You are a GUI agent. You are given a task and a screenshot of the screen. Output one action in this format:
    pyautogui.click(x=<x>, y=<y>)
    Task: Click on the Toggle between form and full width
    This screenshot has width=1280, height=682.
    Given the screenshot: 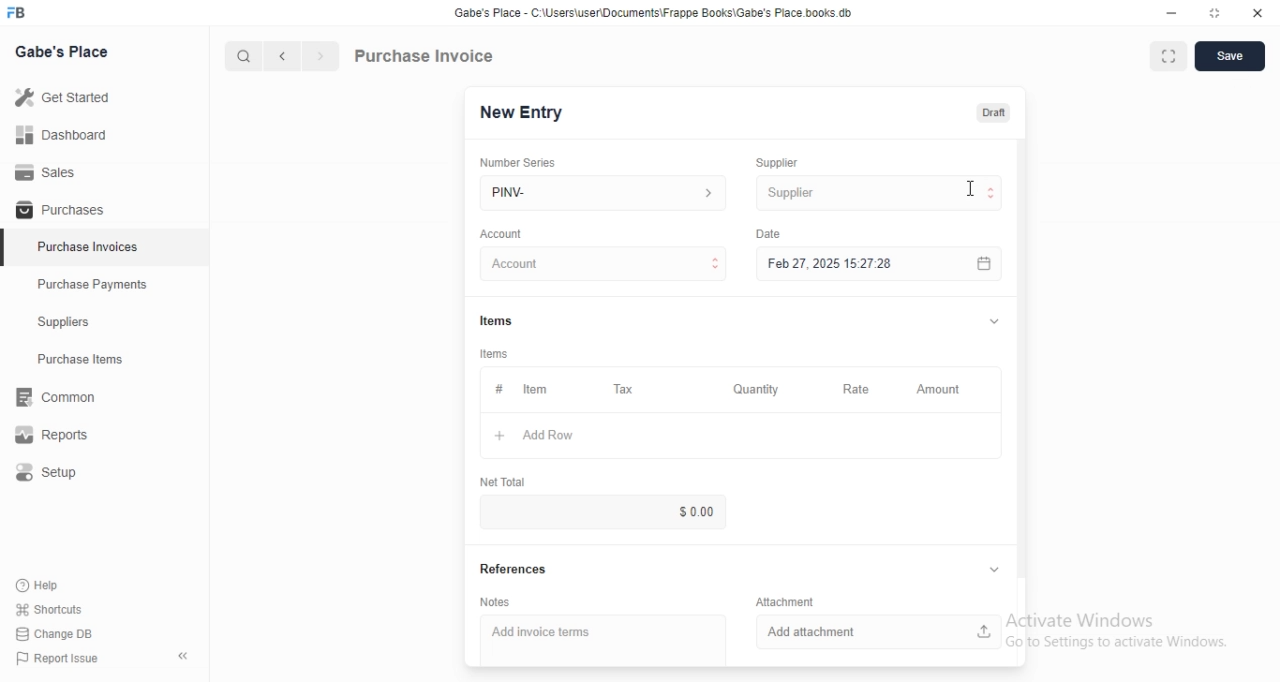 What is the action you would take?
    pyautogui.click(x=1169, y=56)
    